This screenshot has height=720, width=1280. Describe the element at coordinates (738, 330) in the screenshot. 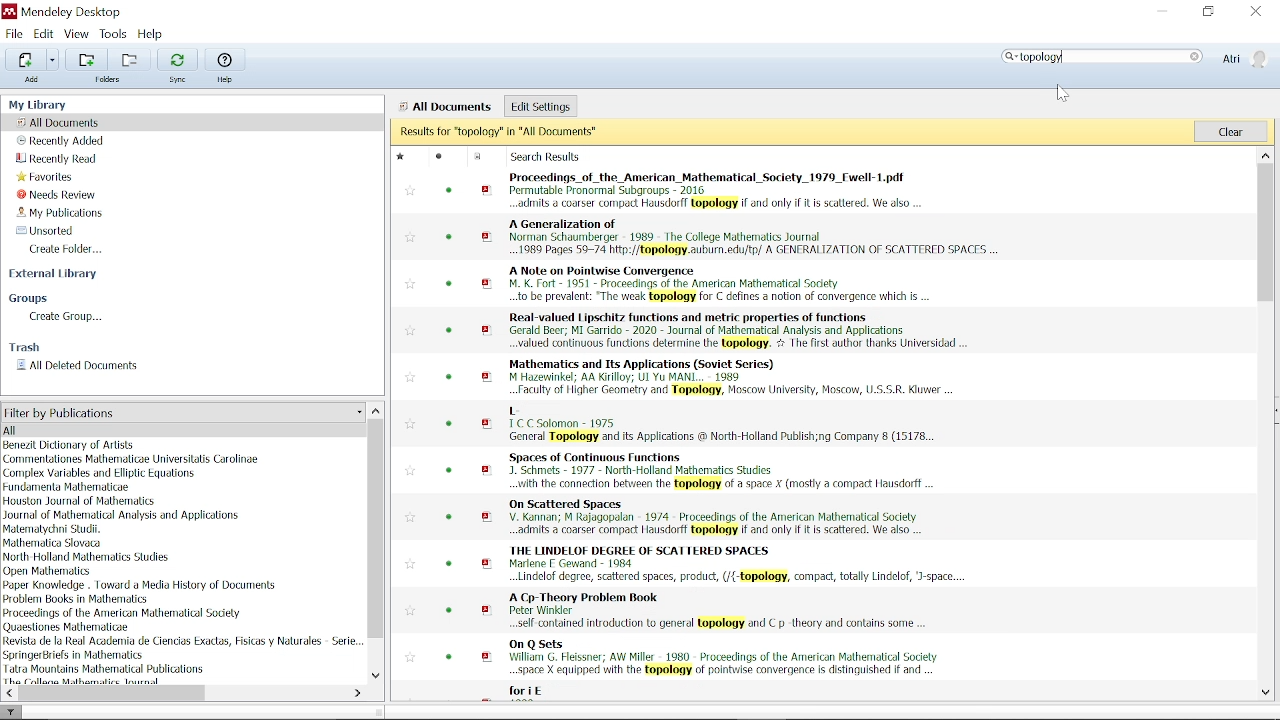

I see `citation` at that location.